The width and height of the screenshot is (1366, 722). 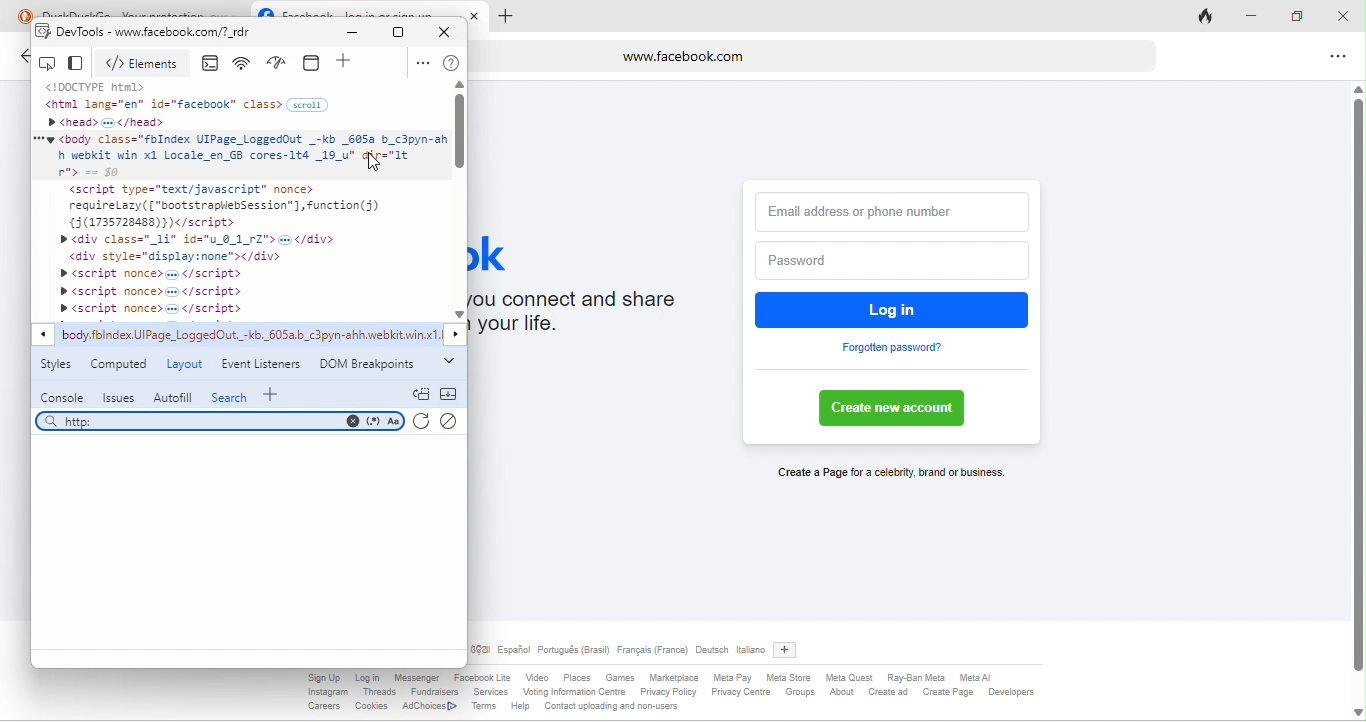 I want to click on options, so click(x=1334, y=58).